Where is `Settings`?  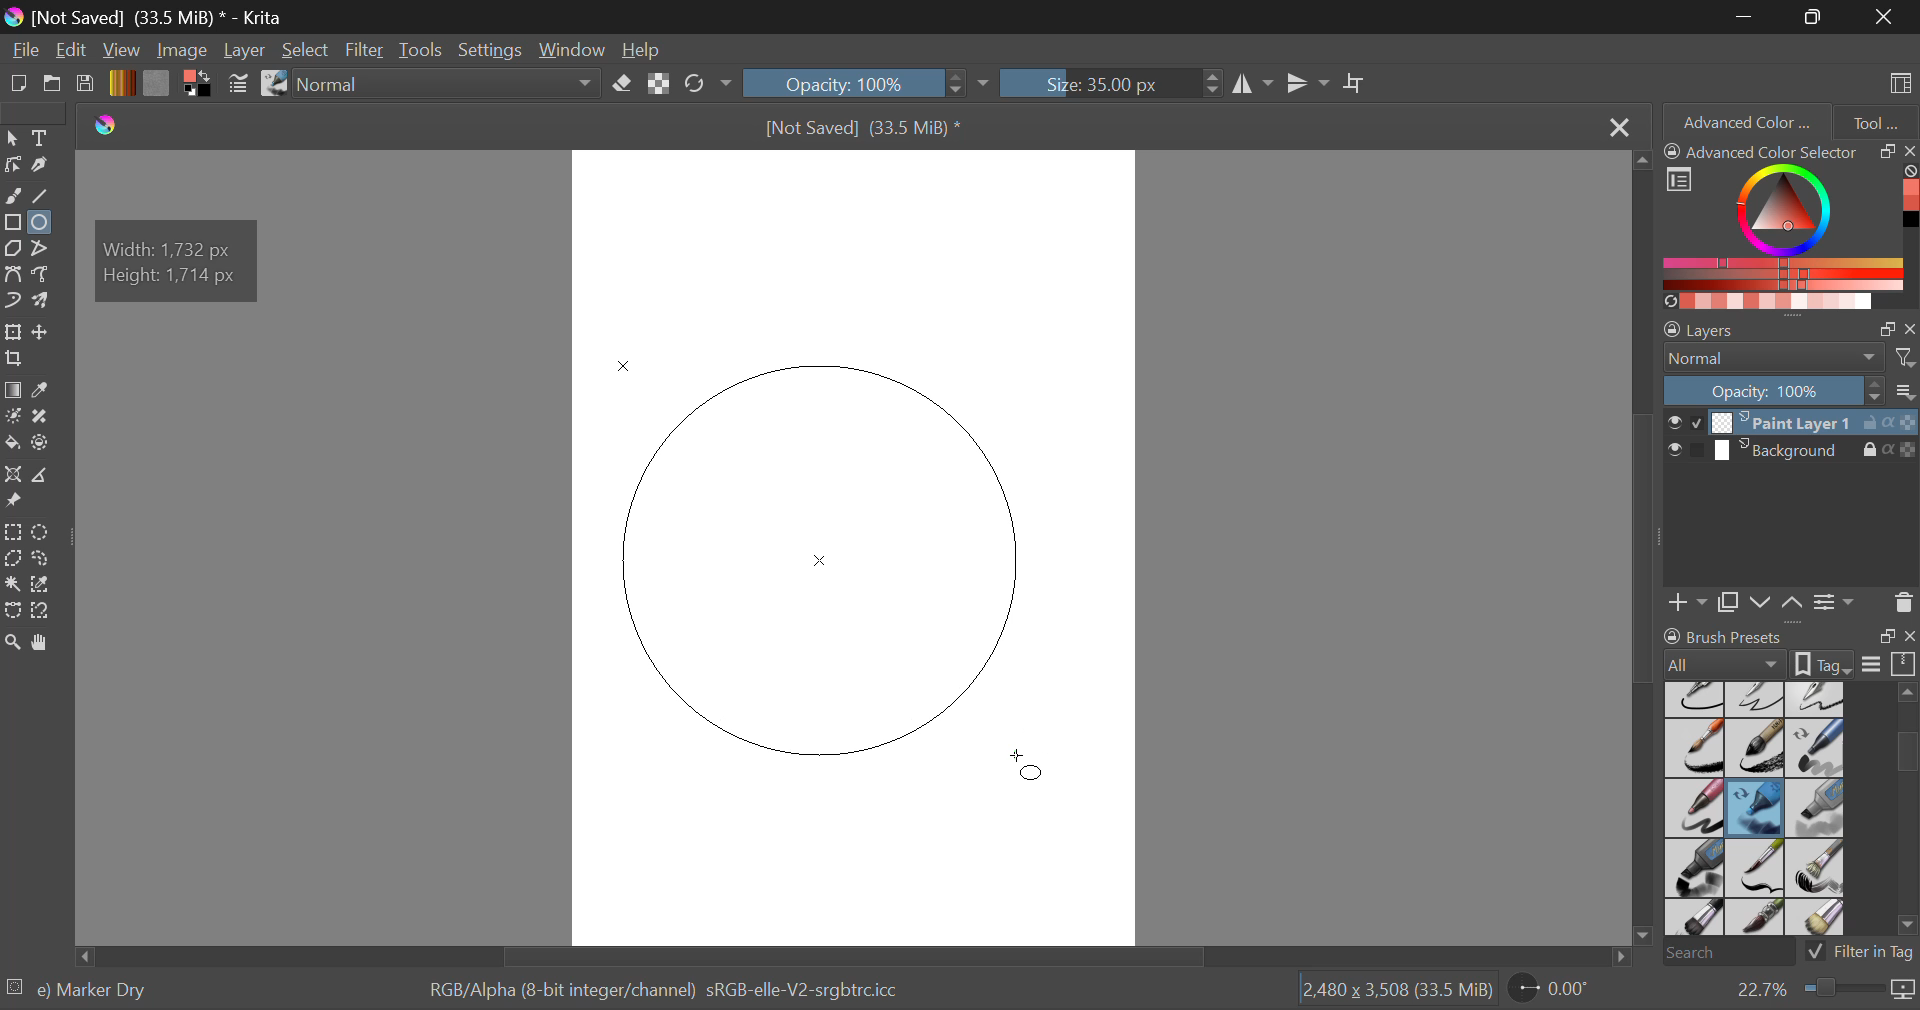 Settings is located at coordinates (1834, 601).